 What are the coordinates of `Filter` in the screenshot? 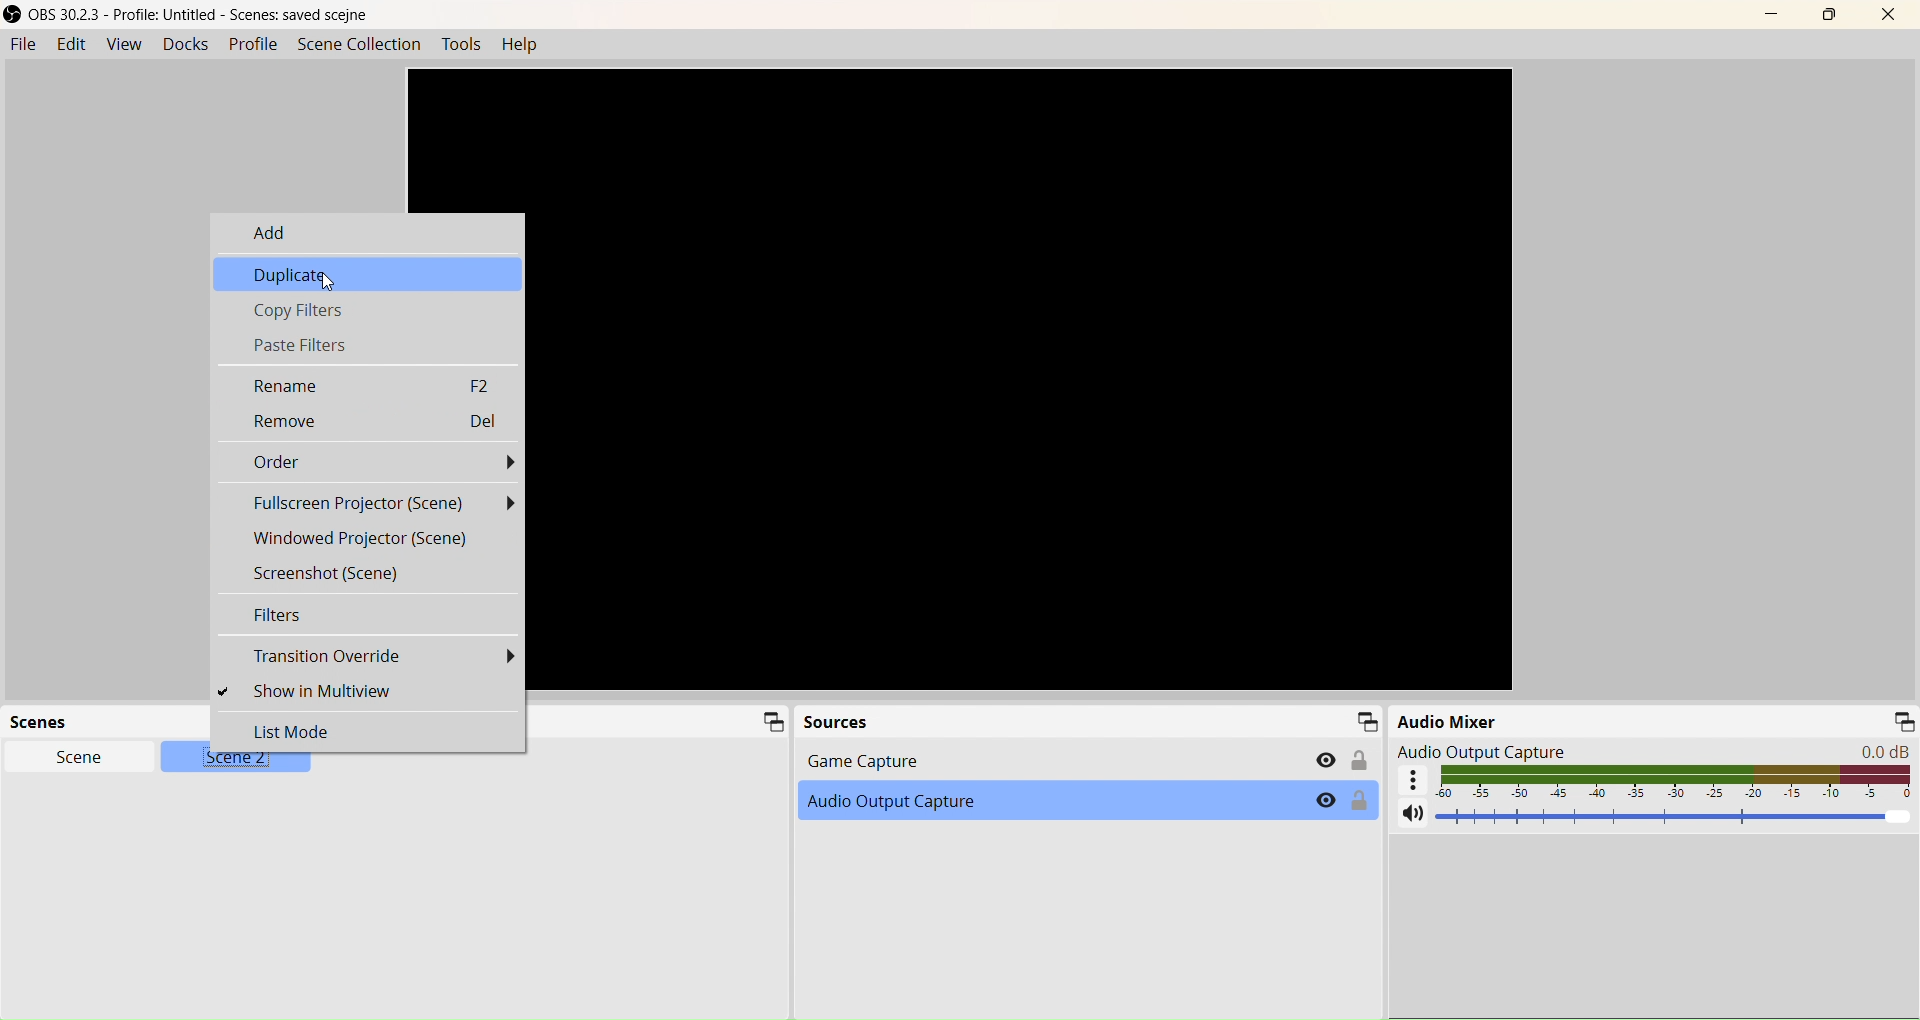 It's located at (363, 613).